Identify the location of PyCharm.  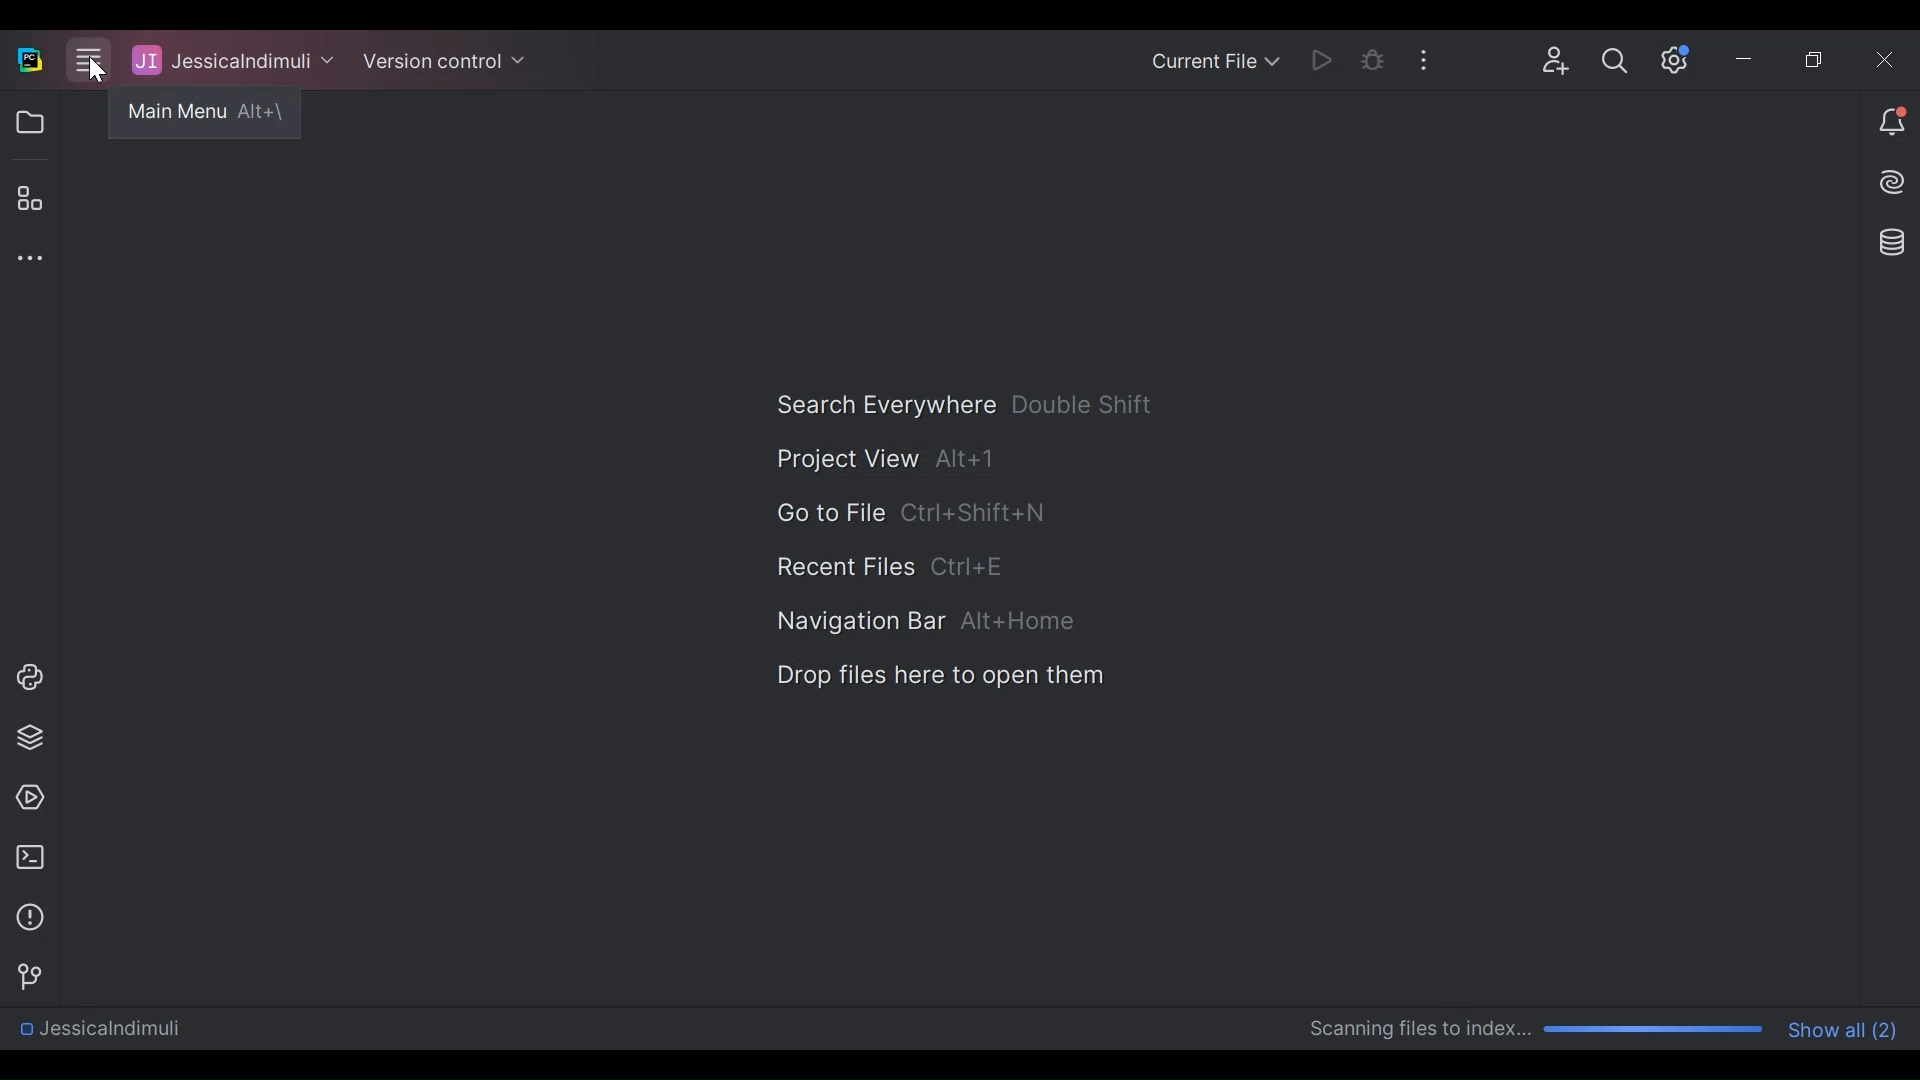
(29, 59).